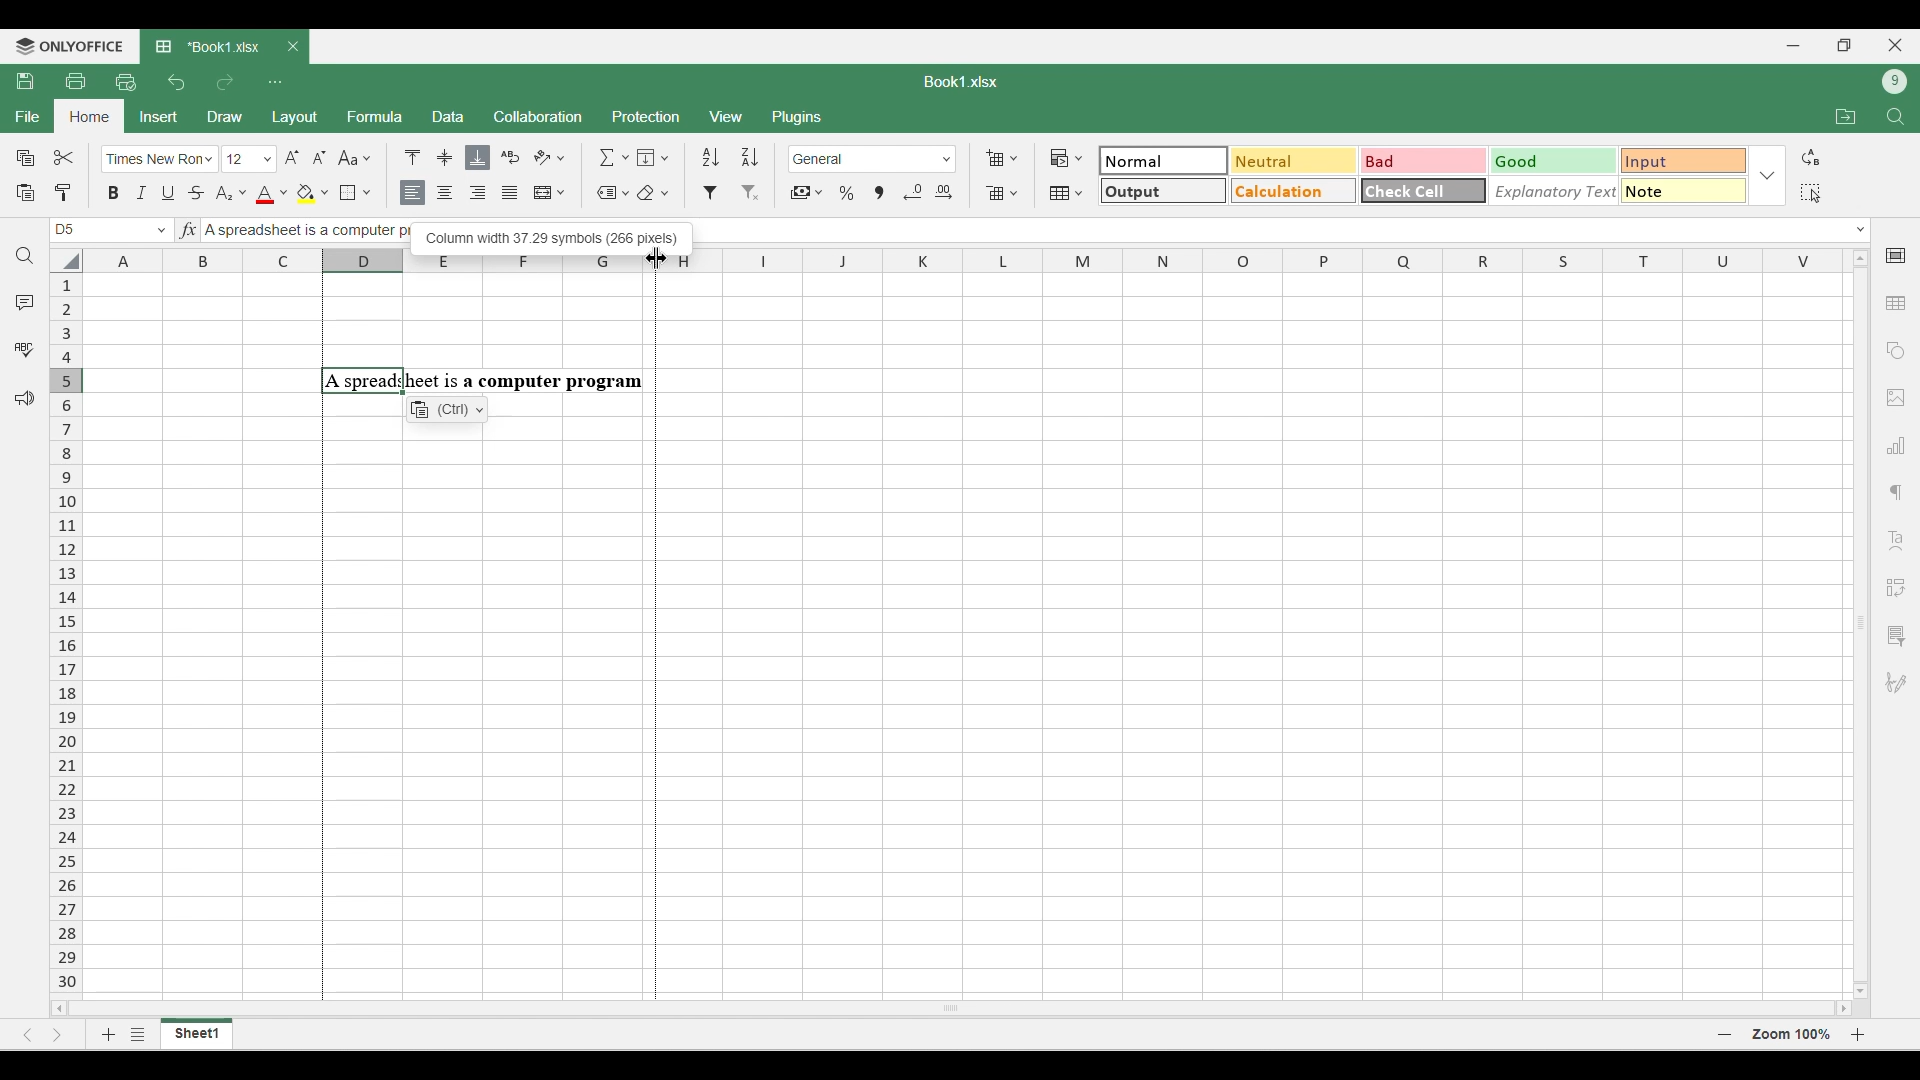 This screenshot has height=1080, width=1920. What do you see at coordinates (654, 255) in the screenshot?
I see `Cursor ` at bounding box center [654, 255].